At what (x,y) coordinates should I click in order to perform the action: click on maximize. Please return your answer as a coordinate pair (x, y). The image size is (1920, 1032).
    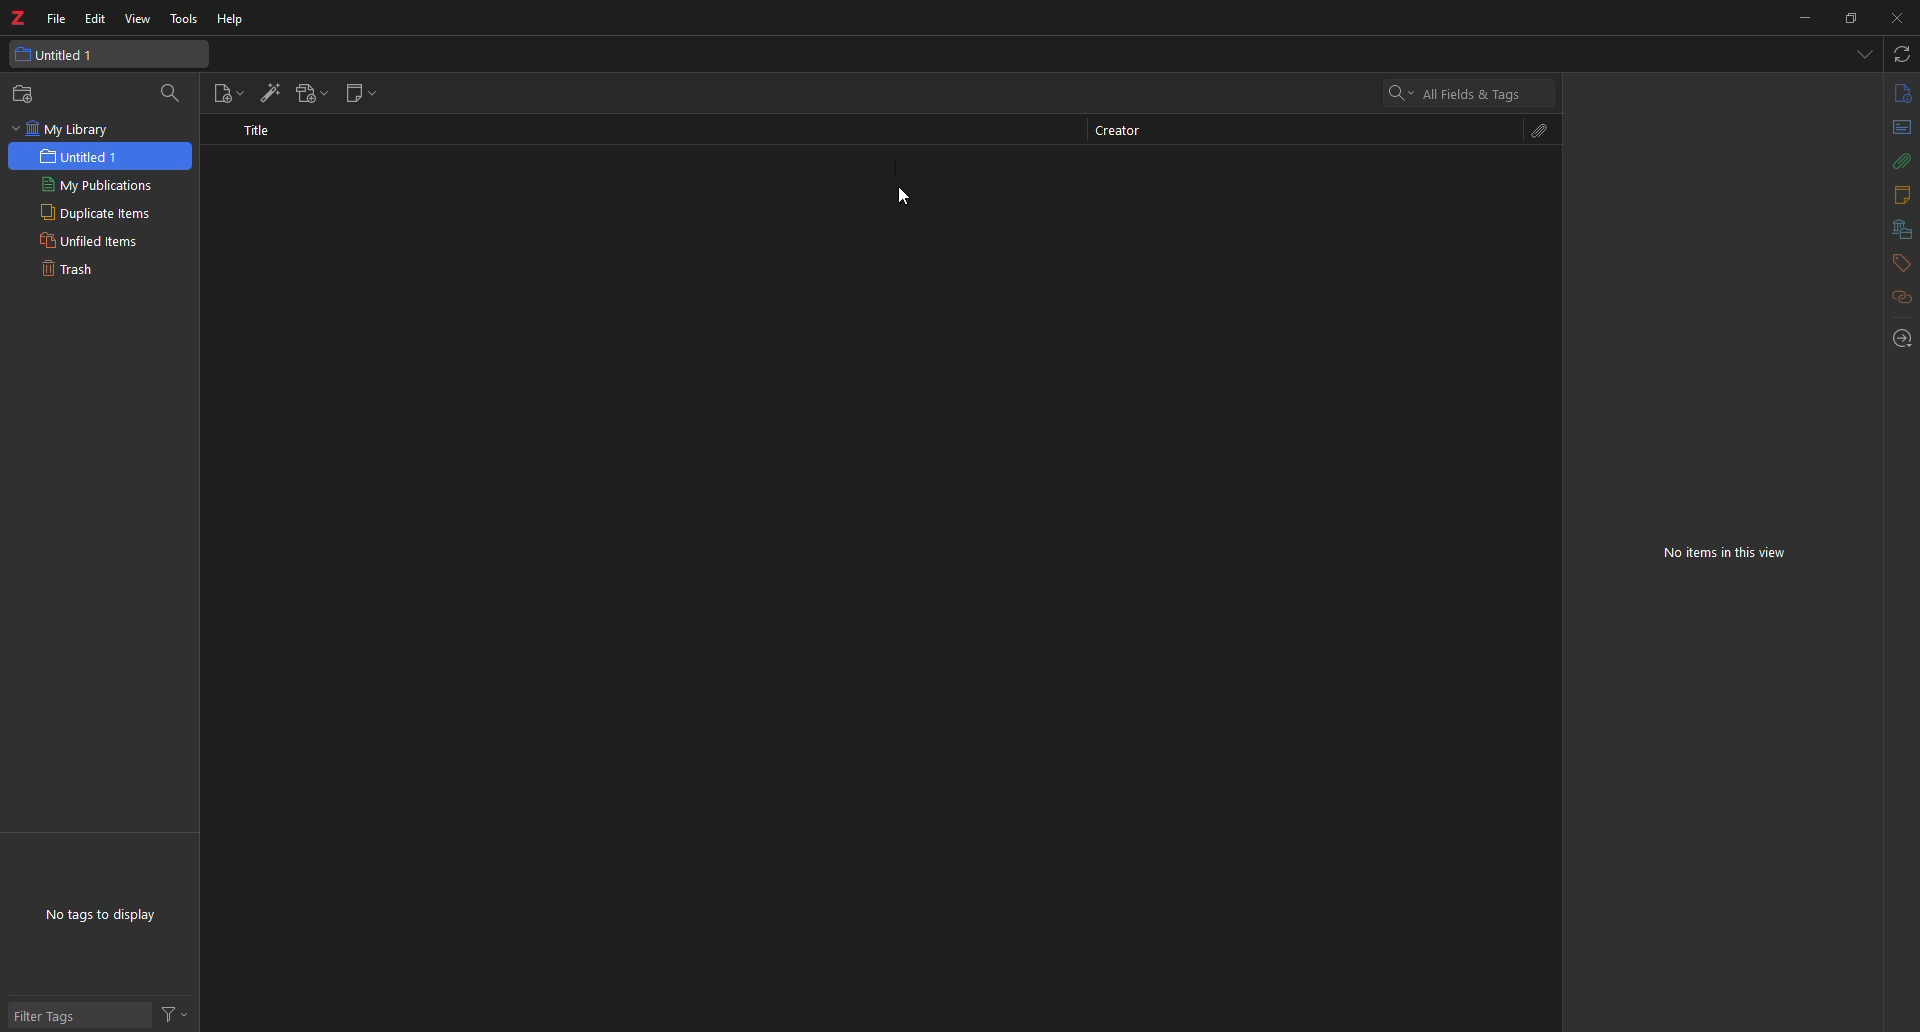
    Looking at the image, I should click on (1848, 20).